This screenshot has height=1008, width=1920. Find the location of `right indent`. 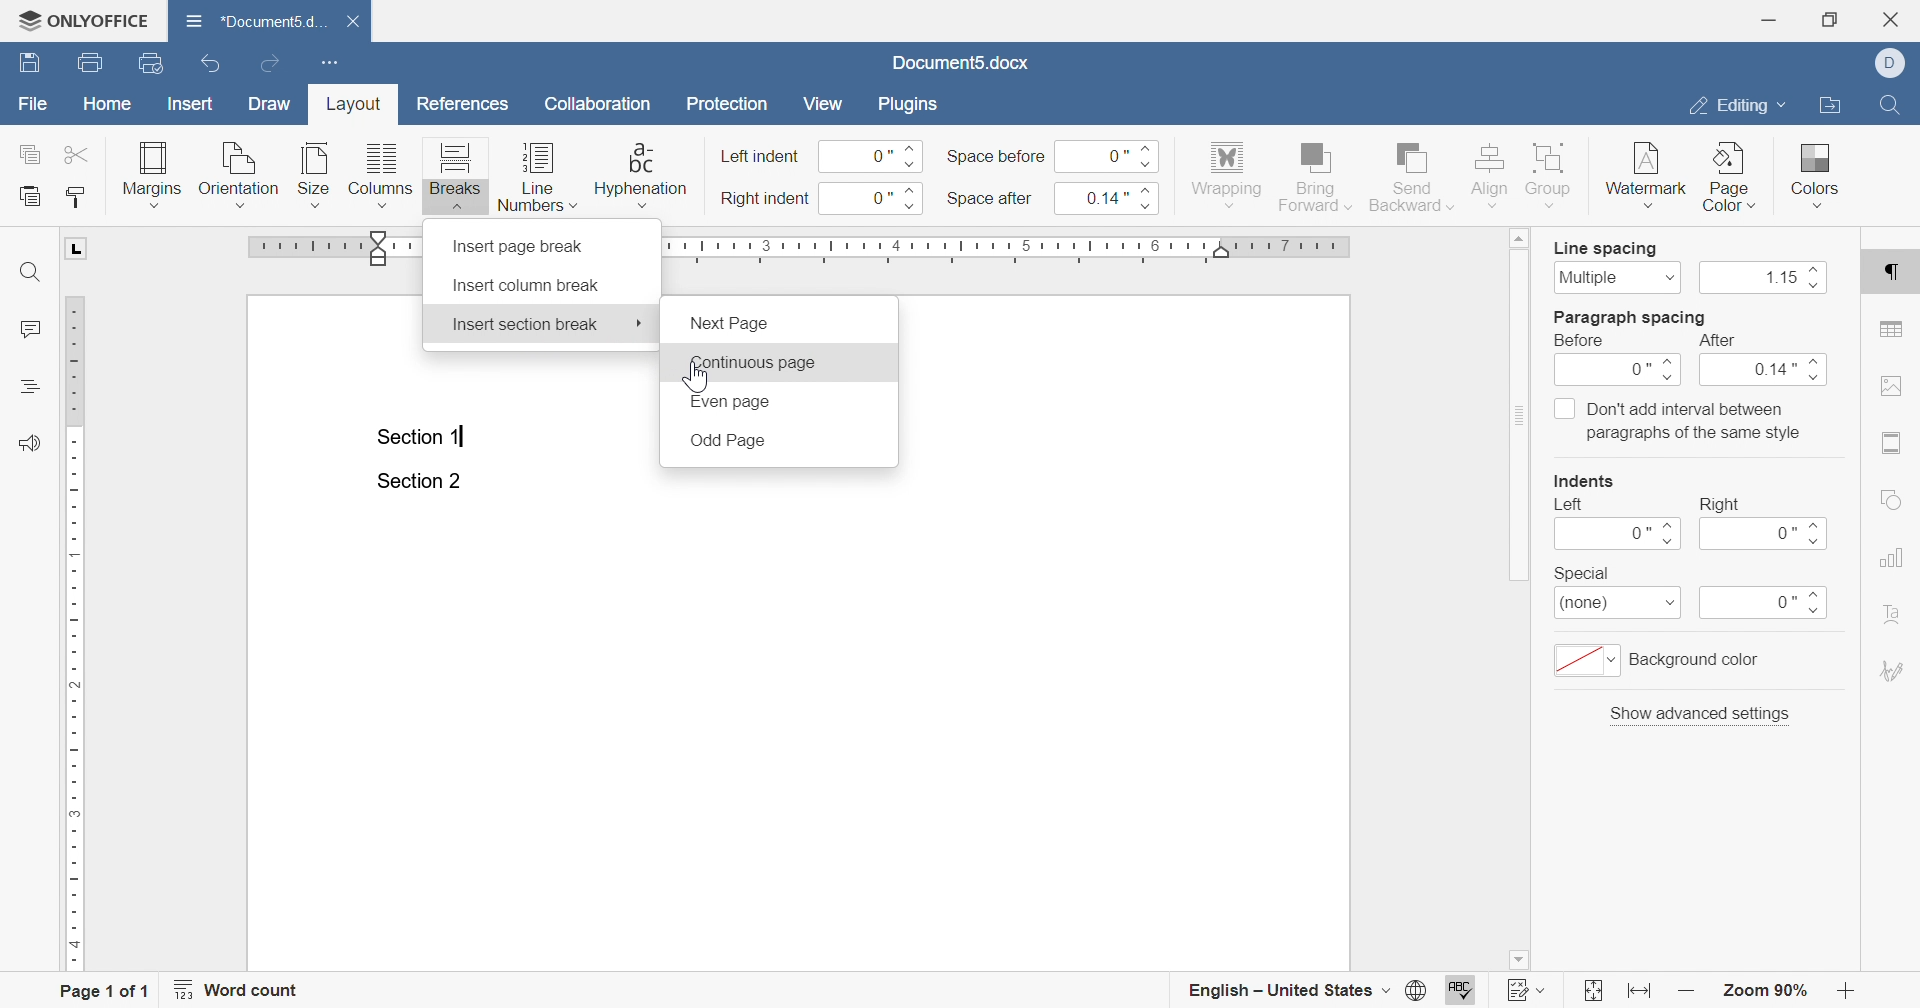

right indent is located at coordinates (766, 199).